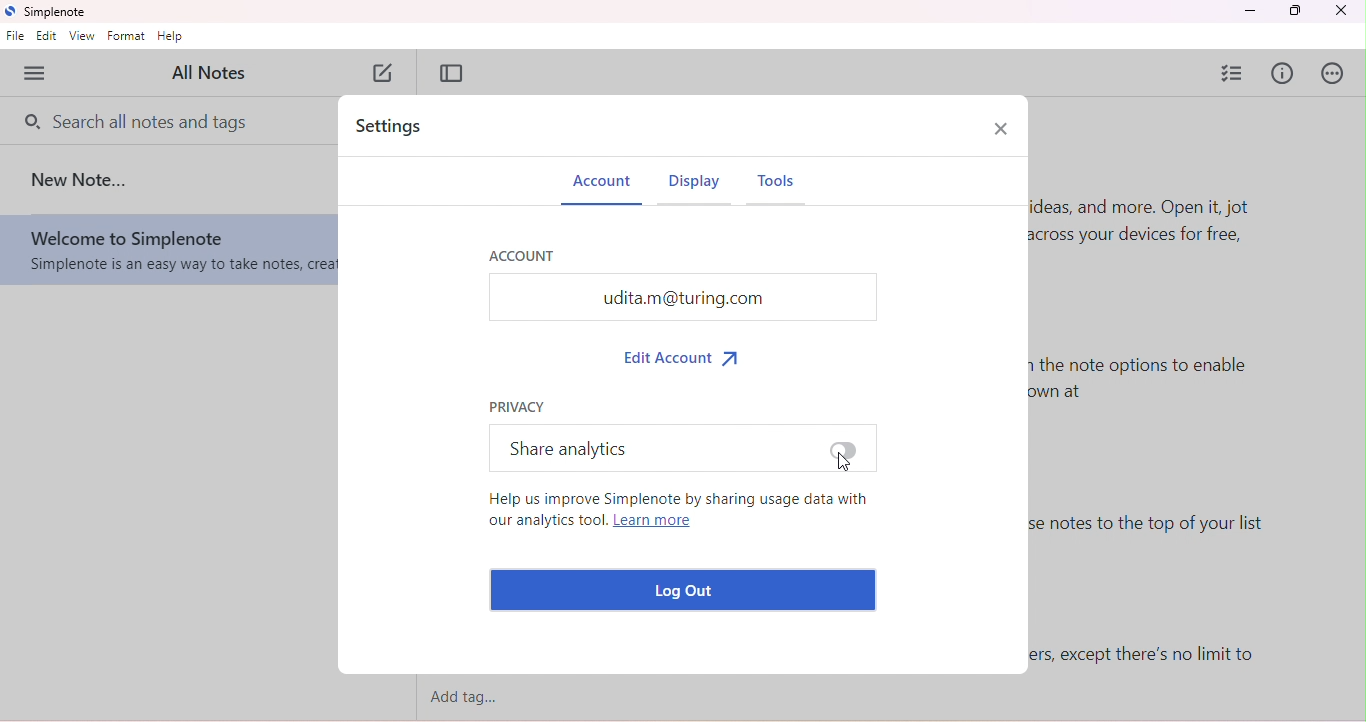 The height and width of the screenshot is (722, 1366). I want to click on text on pinned notes, so click(1164, 533).